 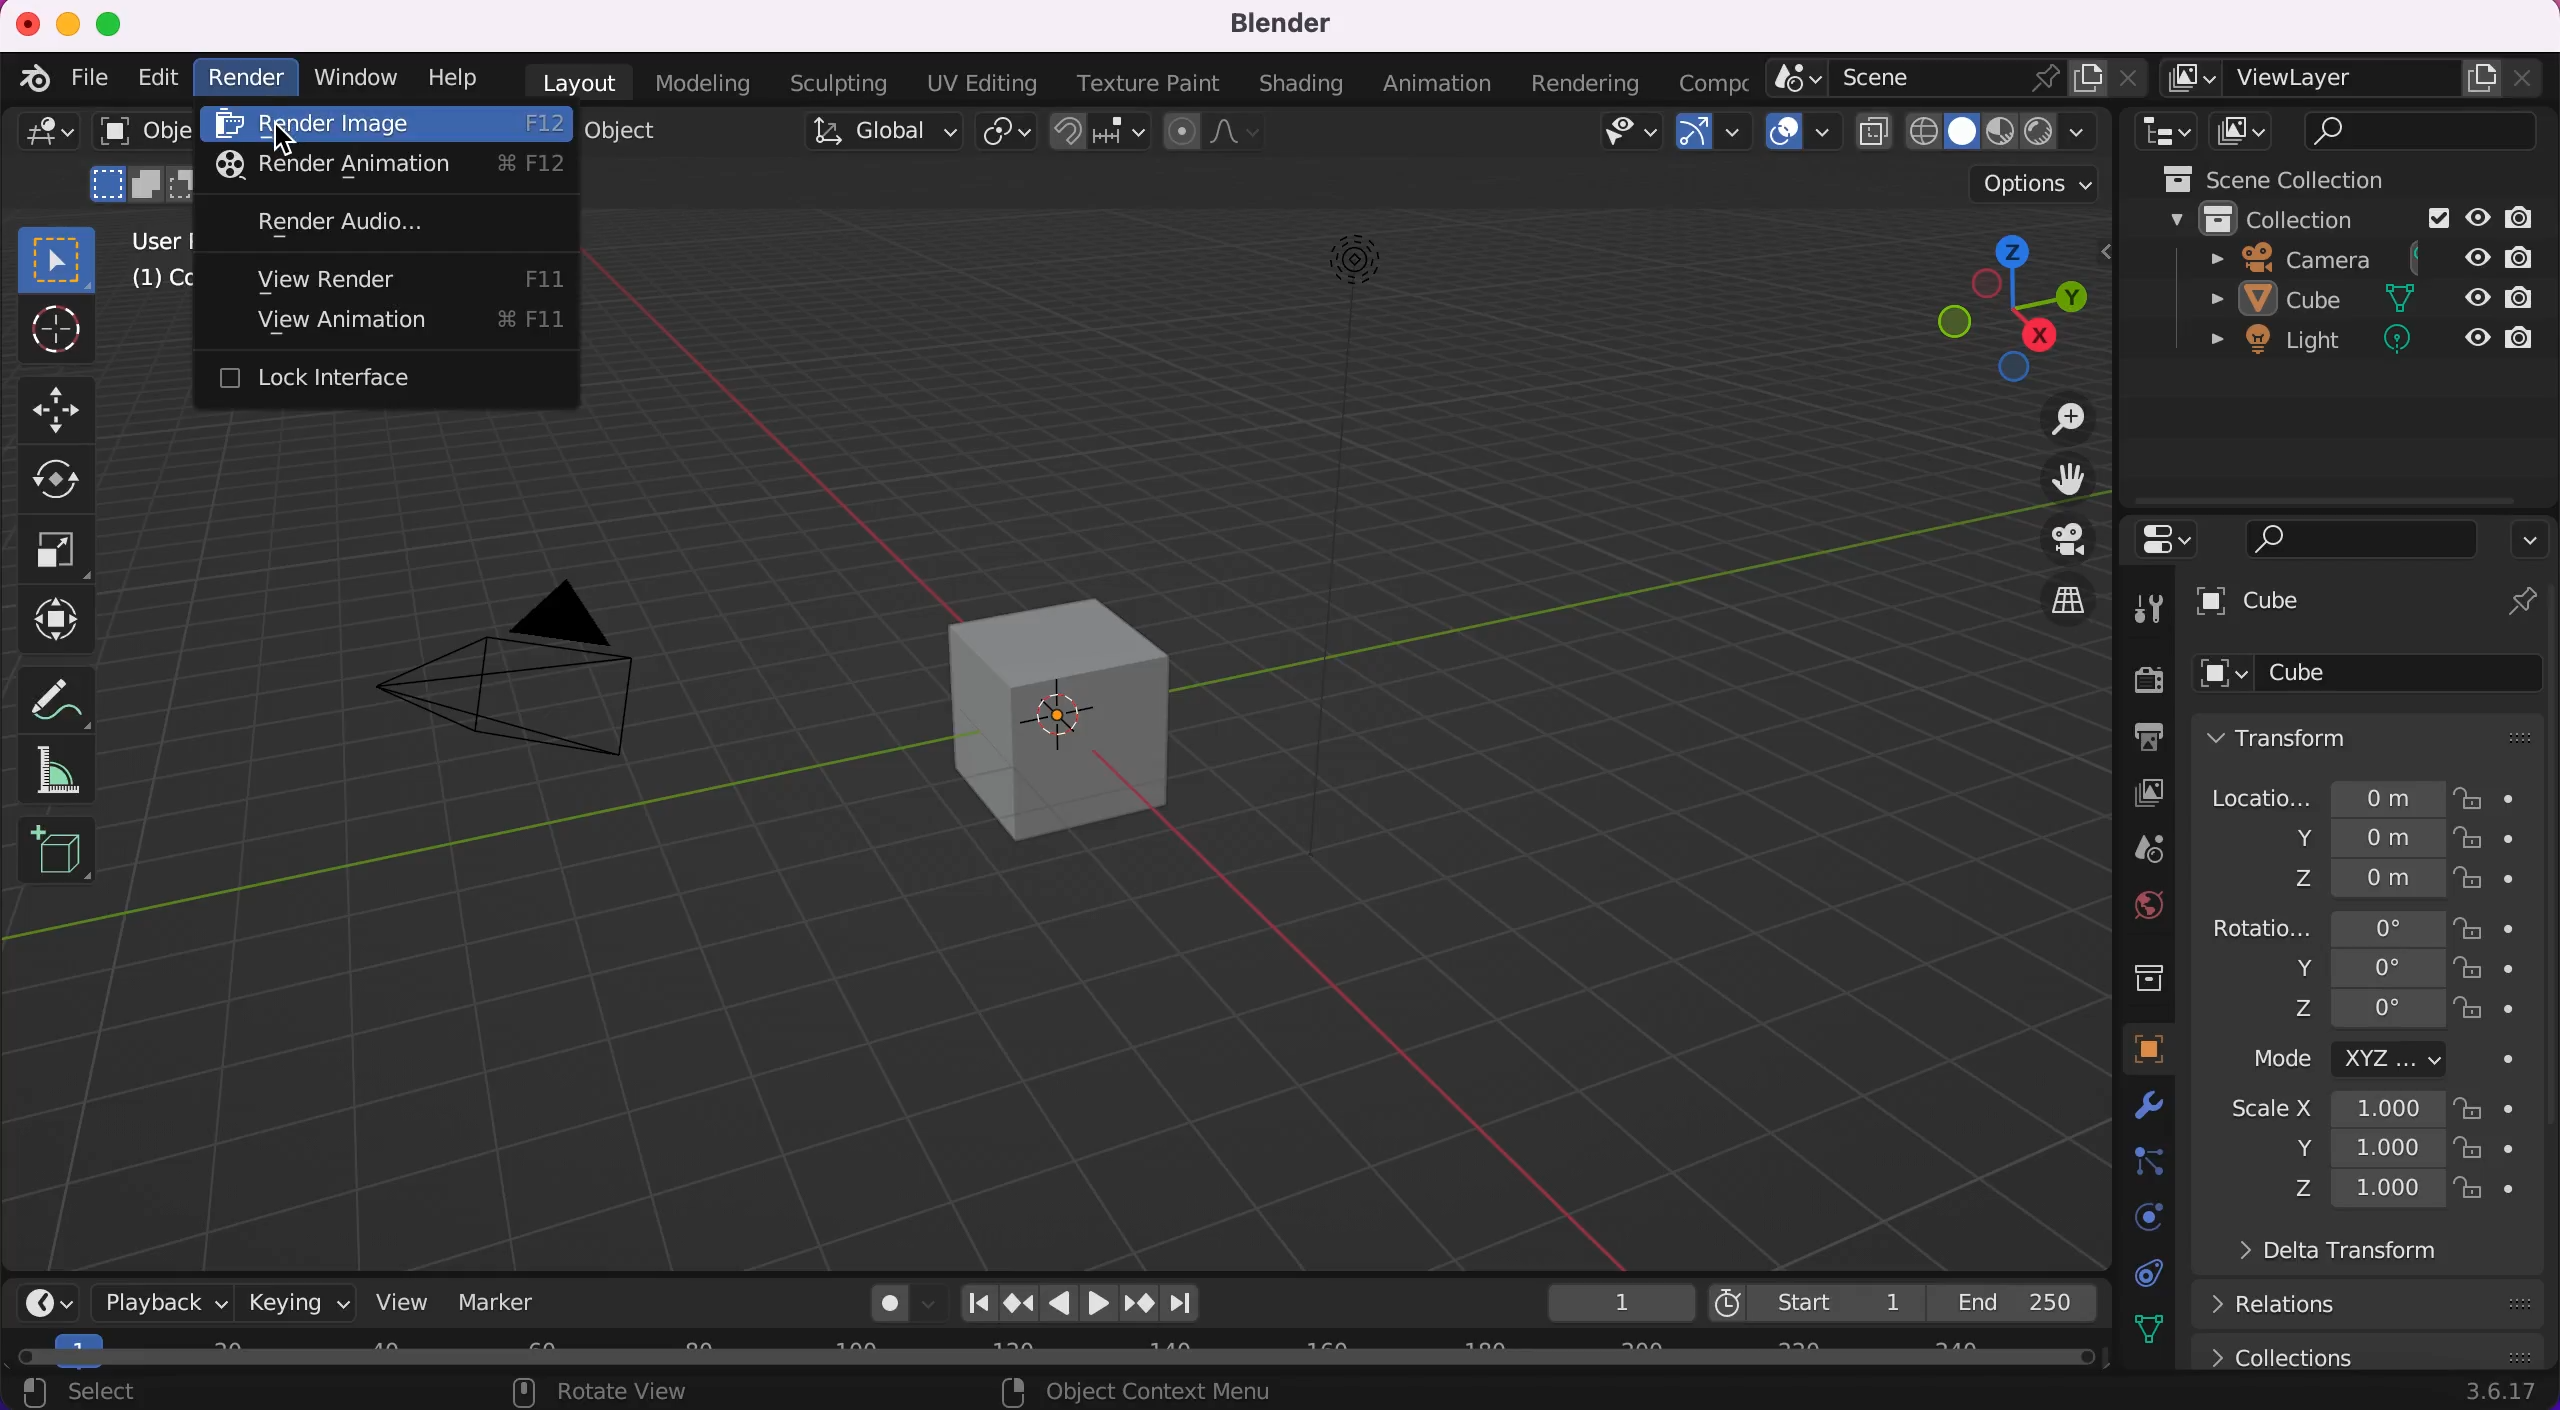 I want to click on hide in viewport, so click(x=2477, y=332).